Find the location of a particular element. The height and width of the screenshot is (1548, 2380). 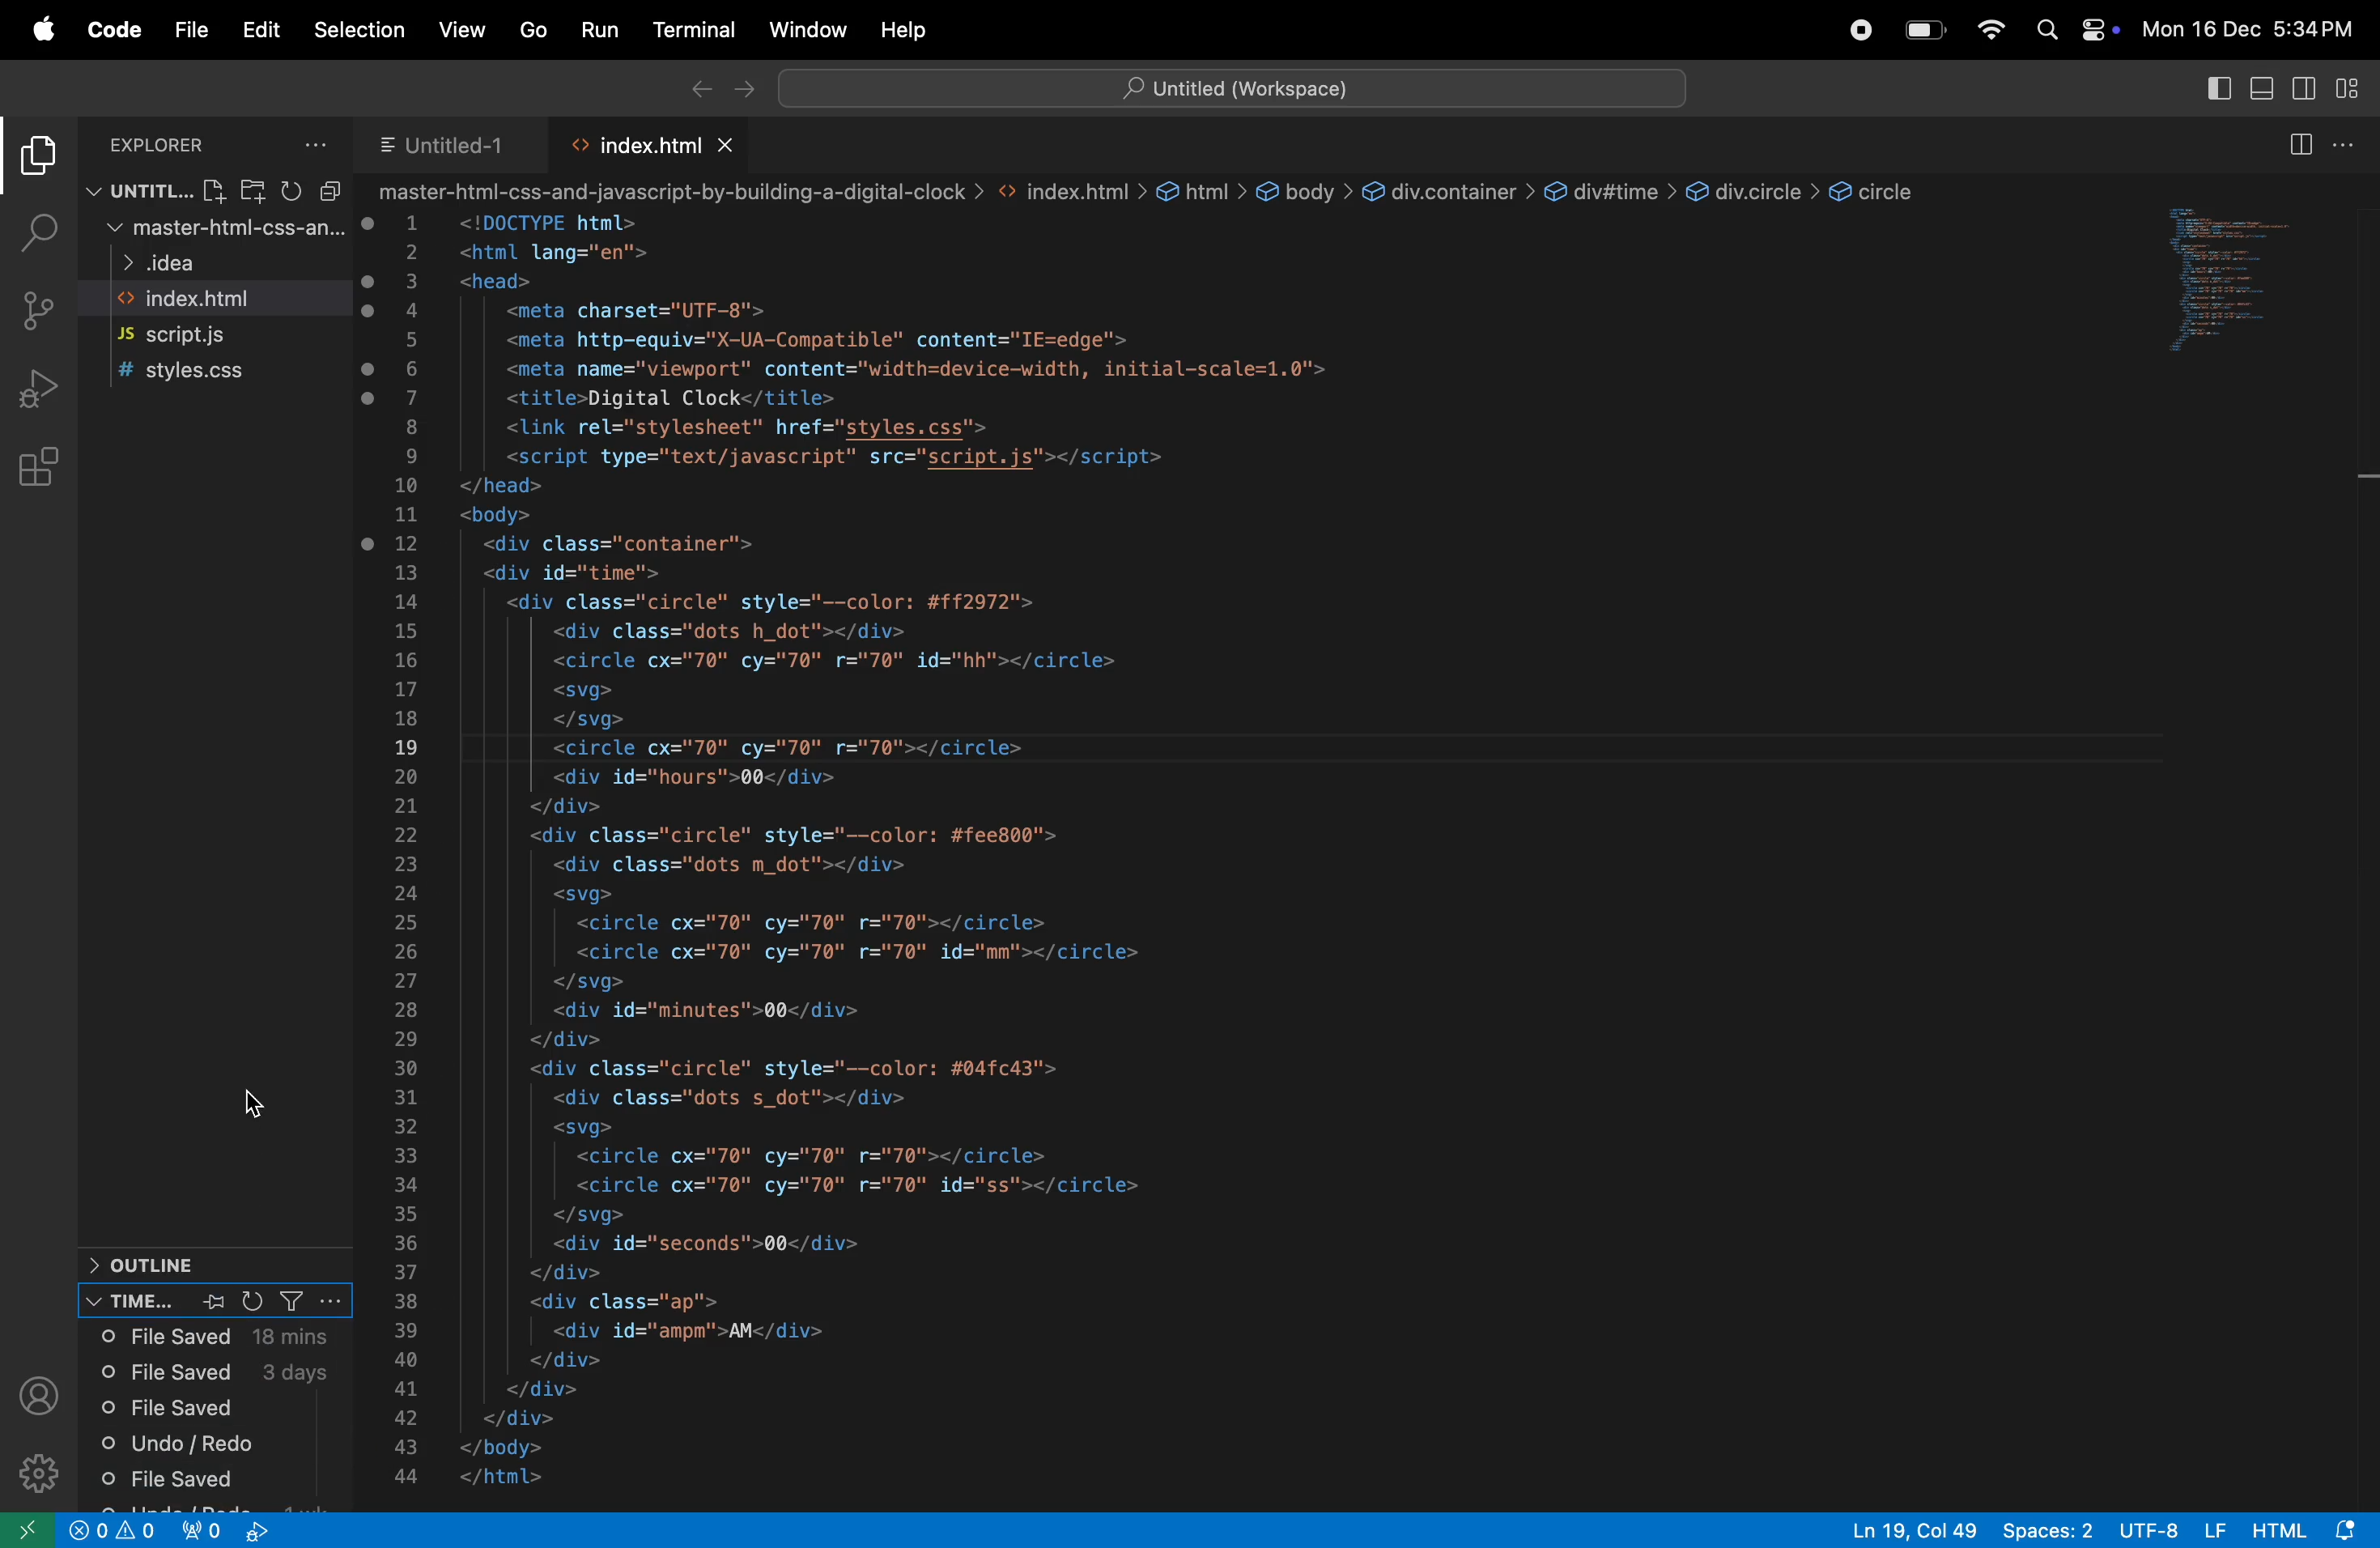

<meta name="viewport" content="width=device-width, initial-scale=1.0"> is located at coordinates (912, 368).